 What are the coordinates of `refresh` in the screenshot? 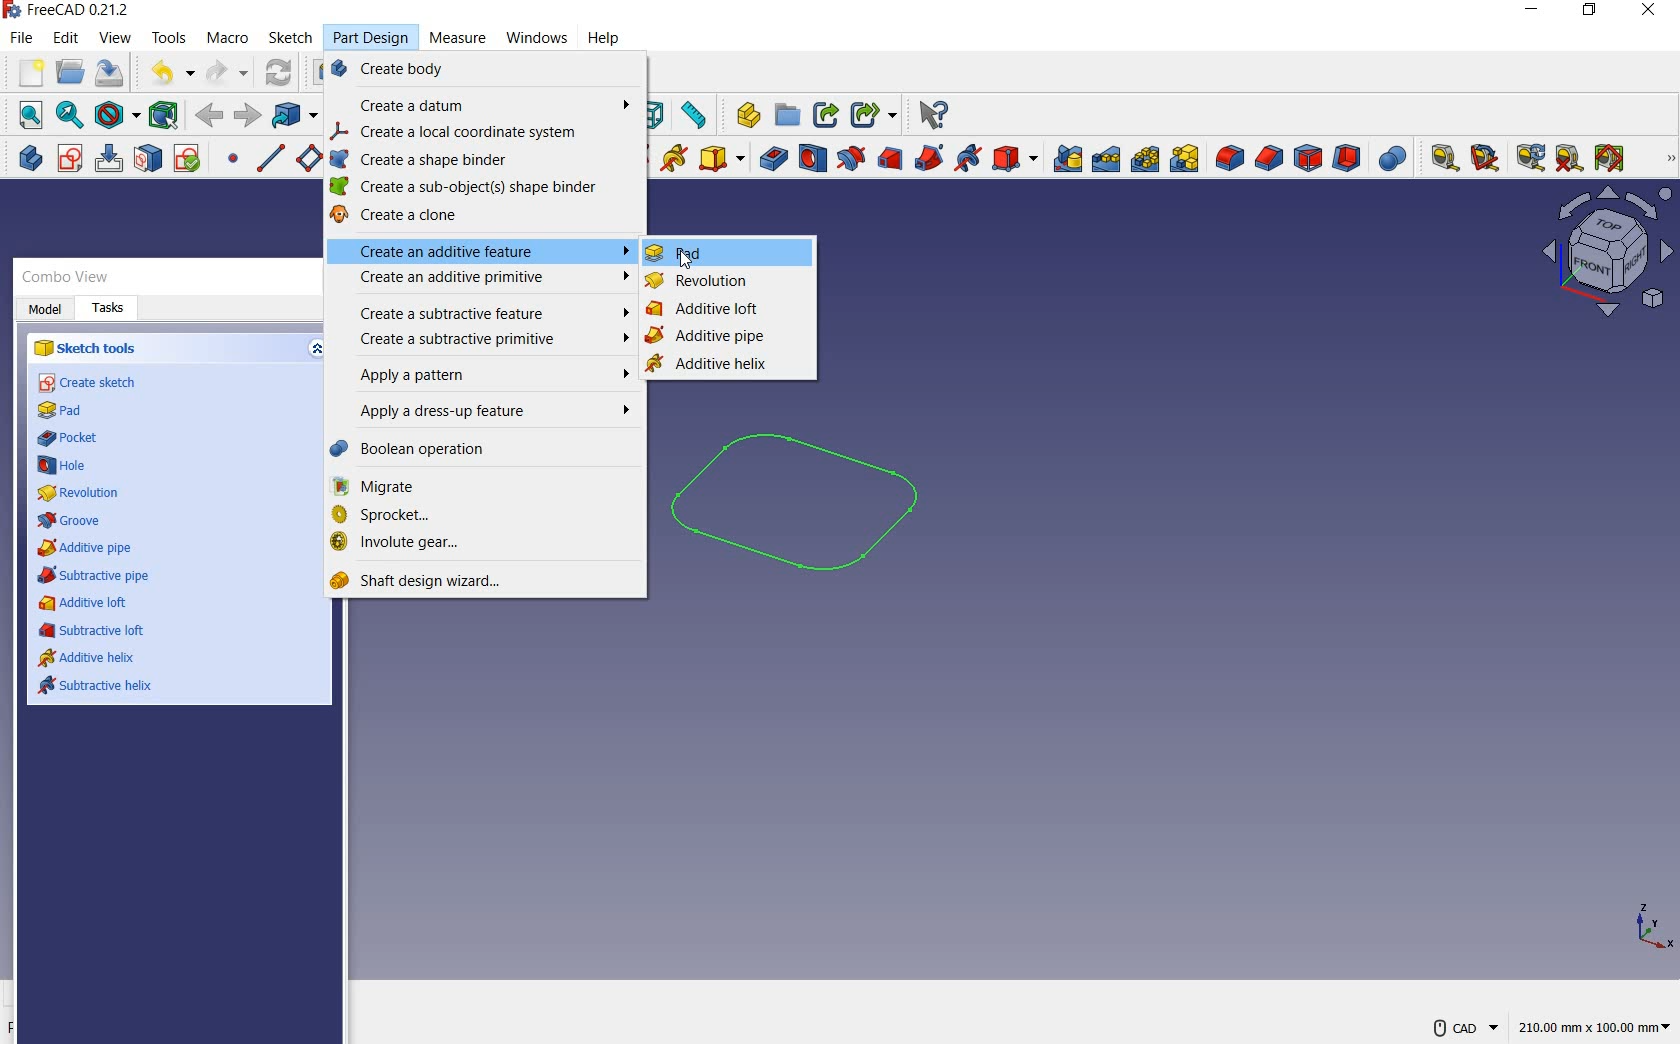 It's located at (1531, 158).